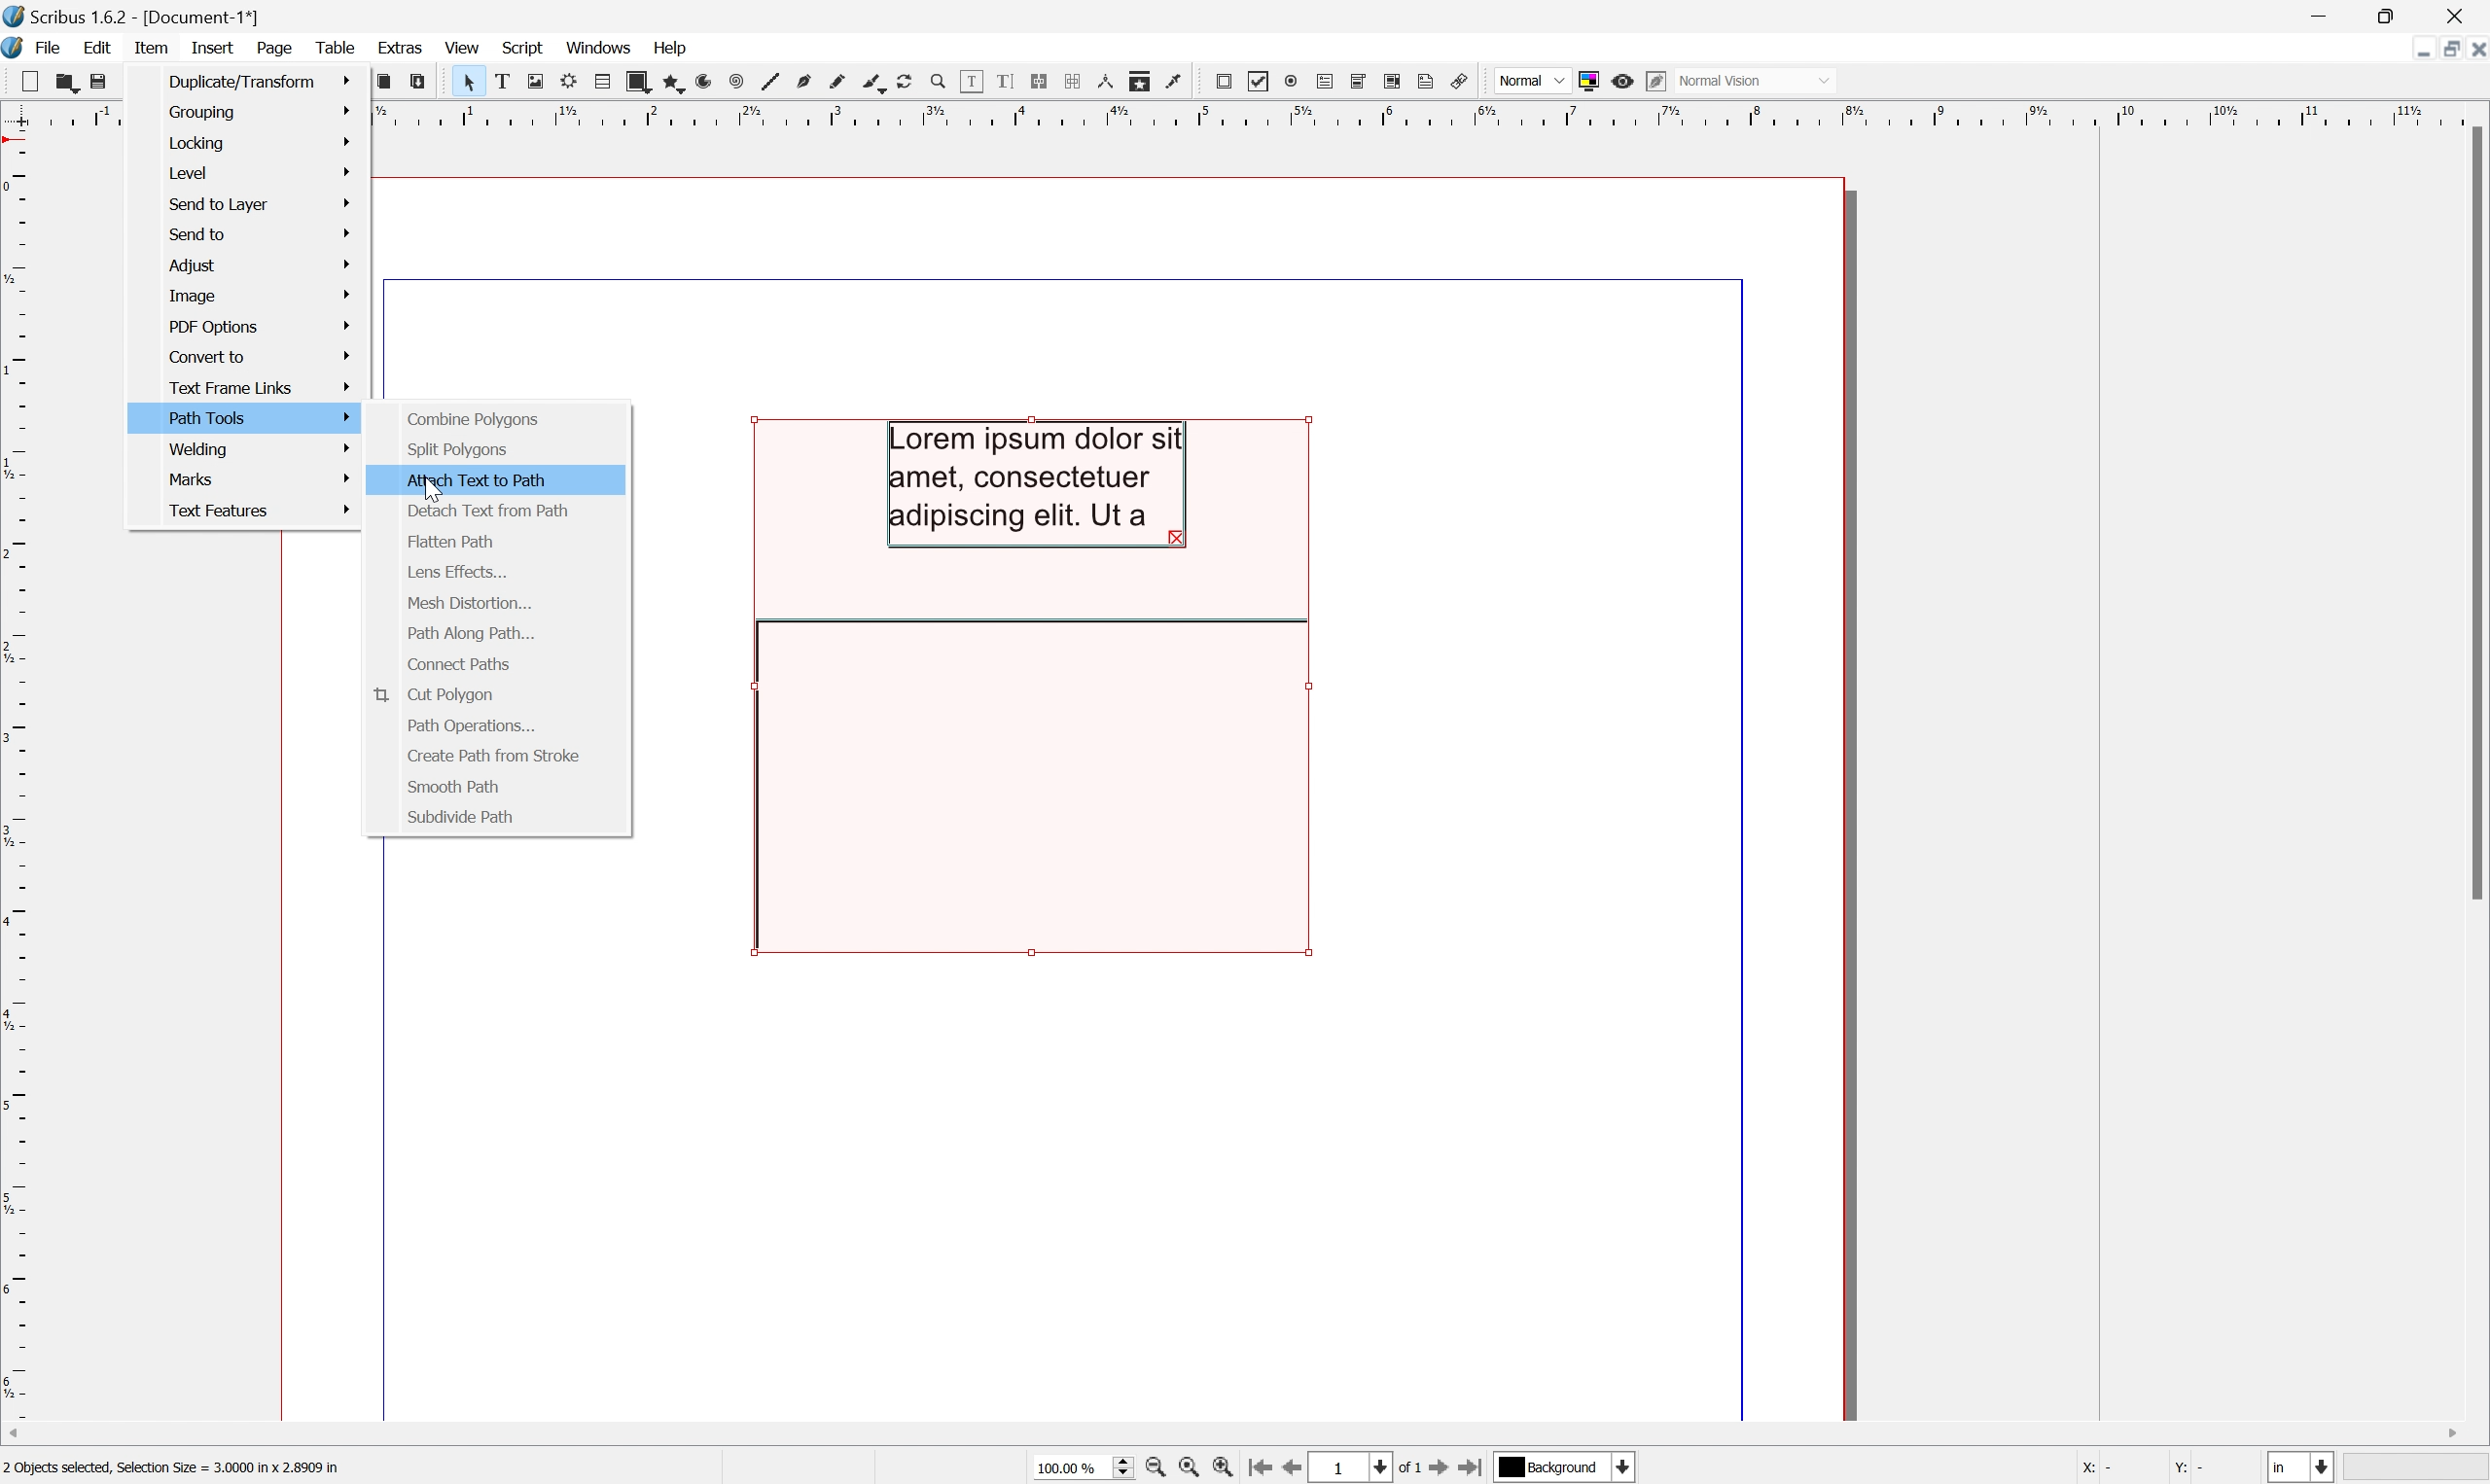  Describe the element at coordinates (934, 82) in the screenshot. I see `Zoom in or out` at that location.